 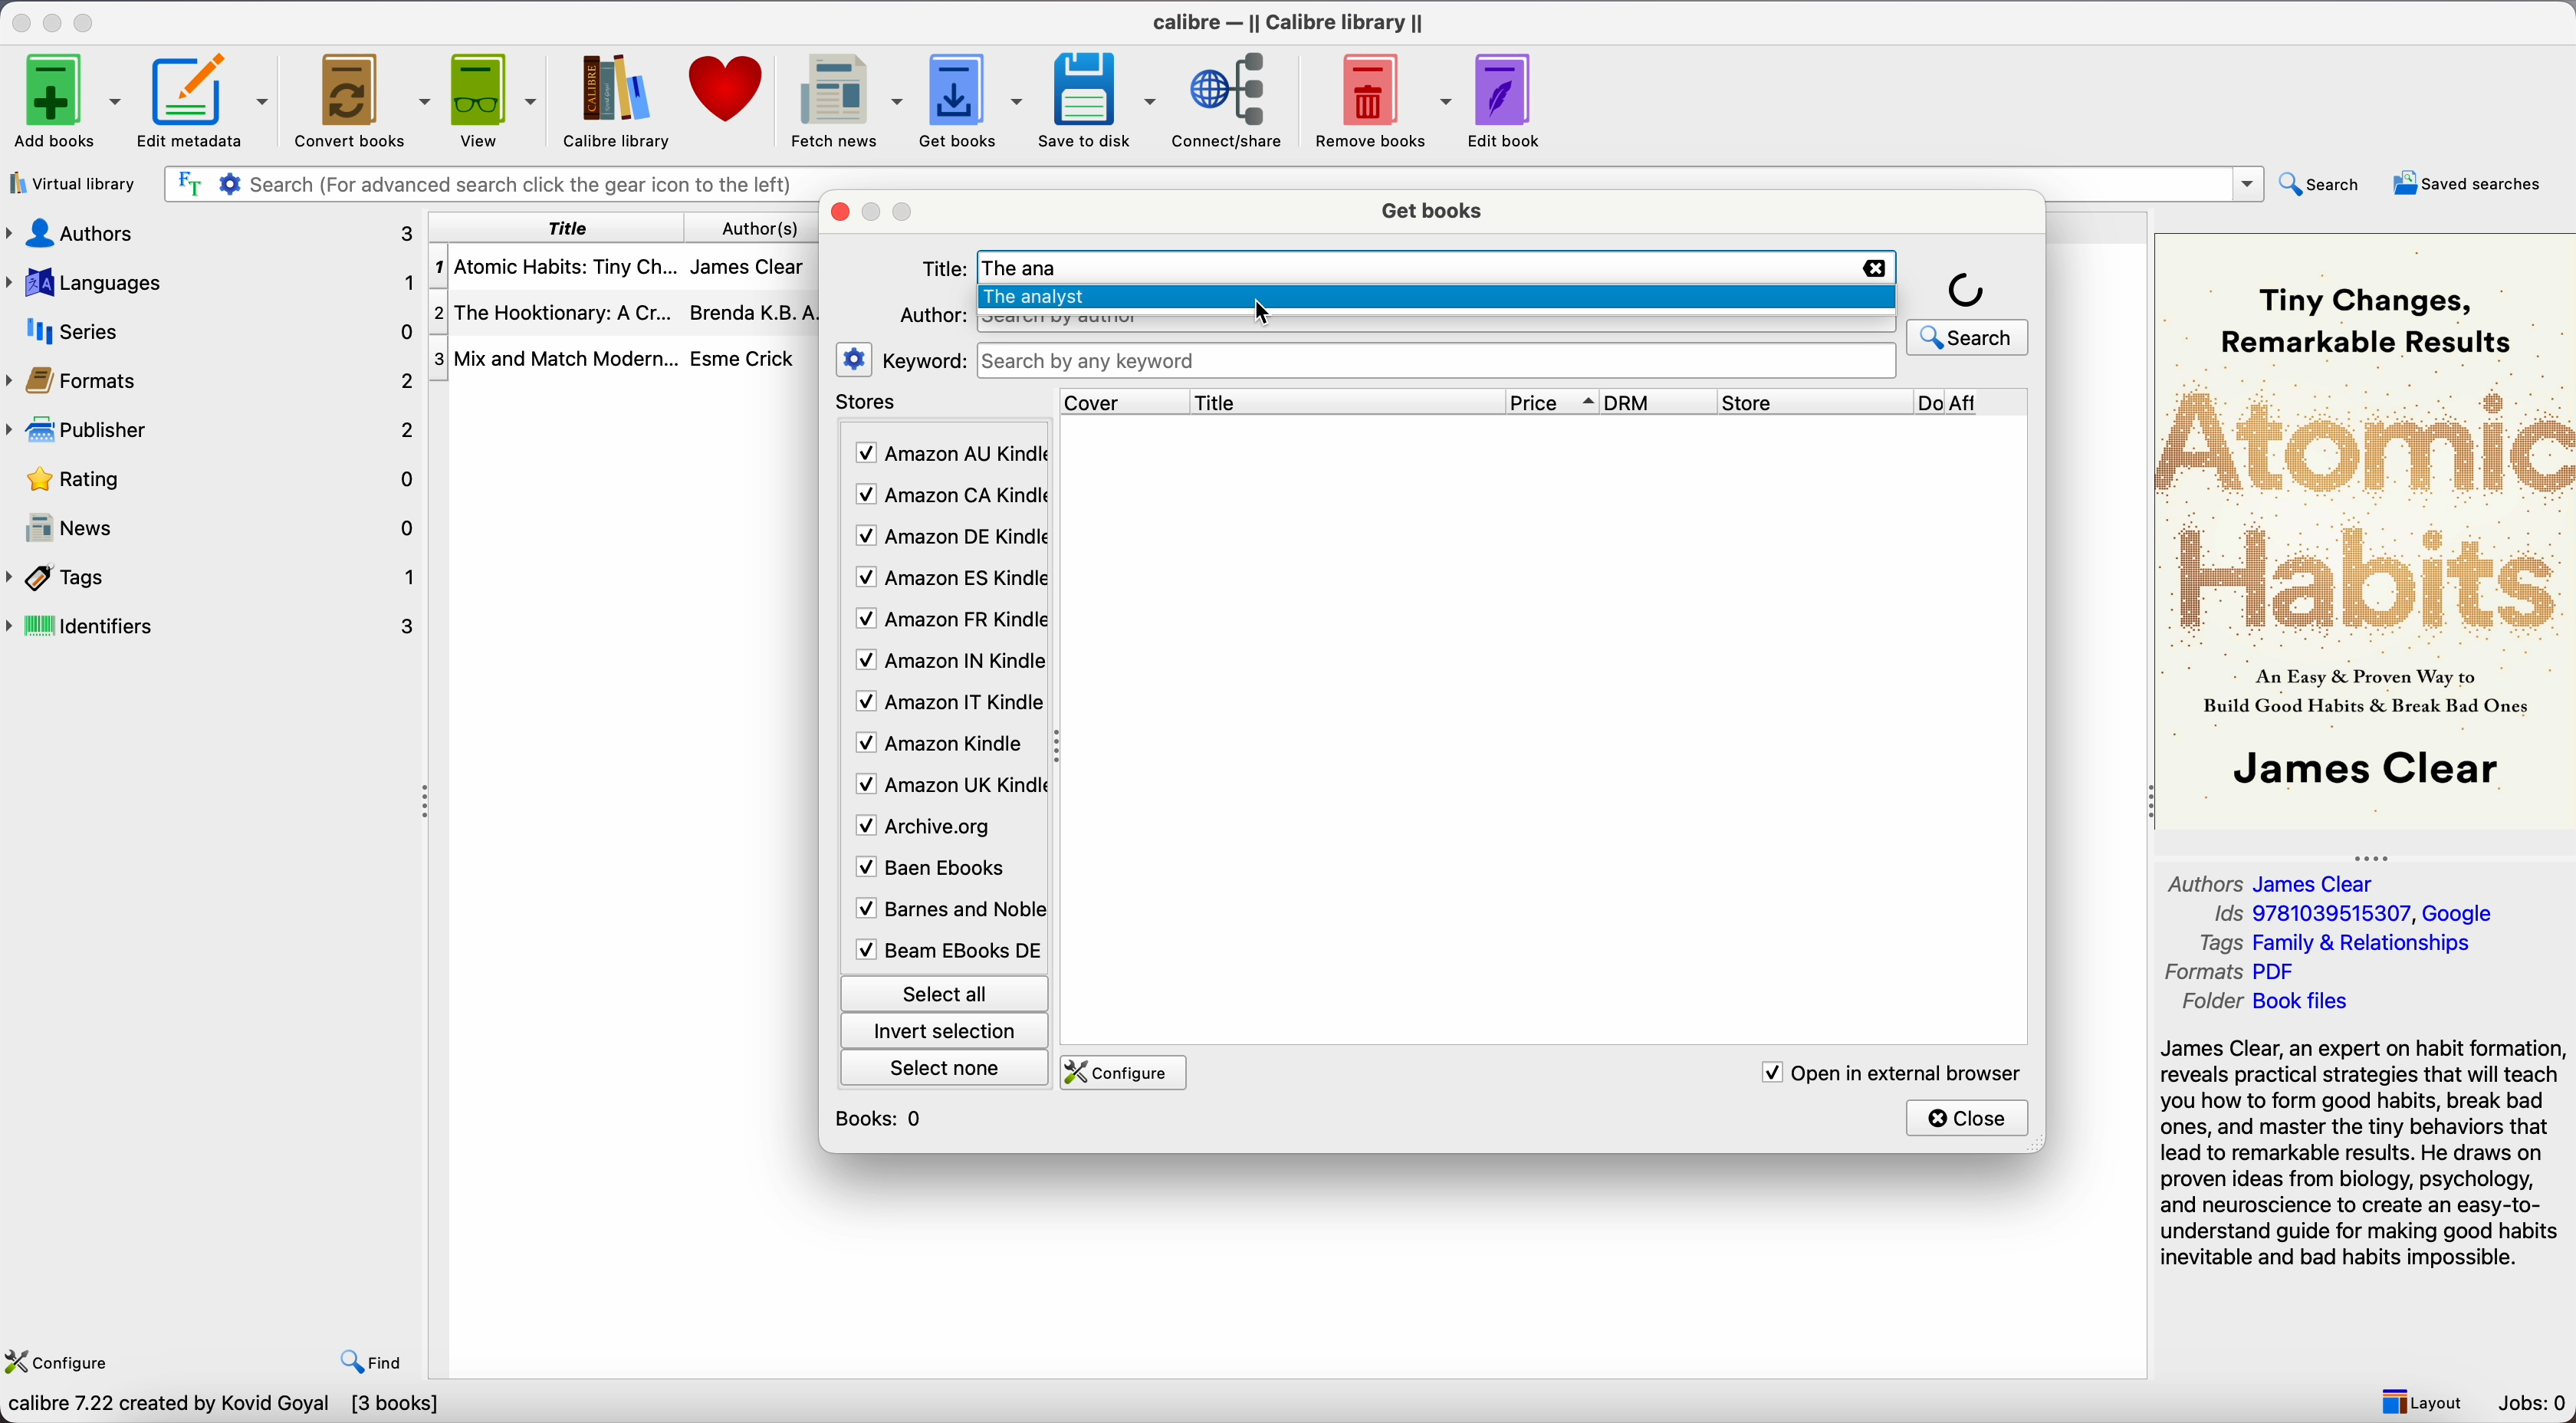 What do you see at coordinates (88, 19) in the screenshot?
I see `maximize` at bounding box center [88, 19].